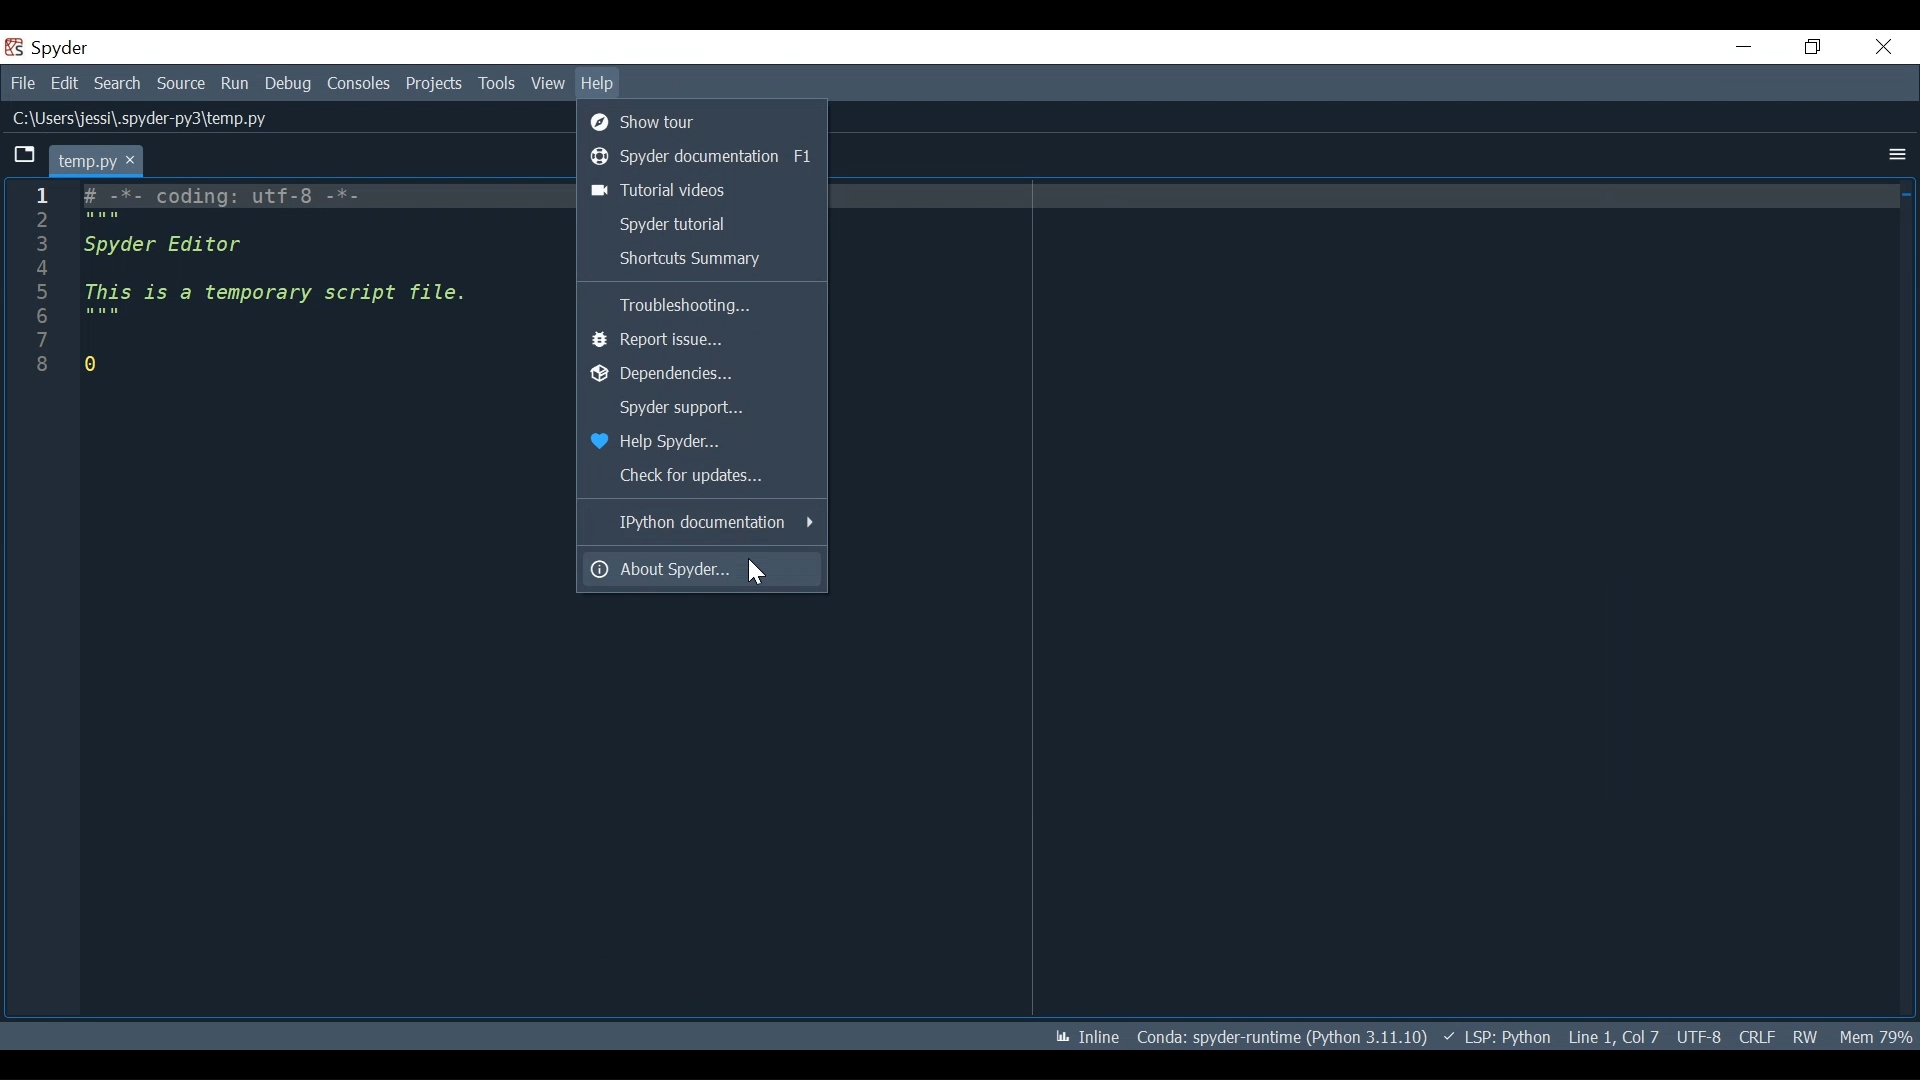  Describe the element at coordinates (1883, 47) in the screenshot. I see `Close` at that location.